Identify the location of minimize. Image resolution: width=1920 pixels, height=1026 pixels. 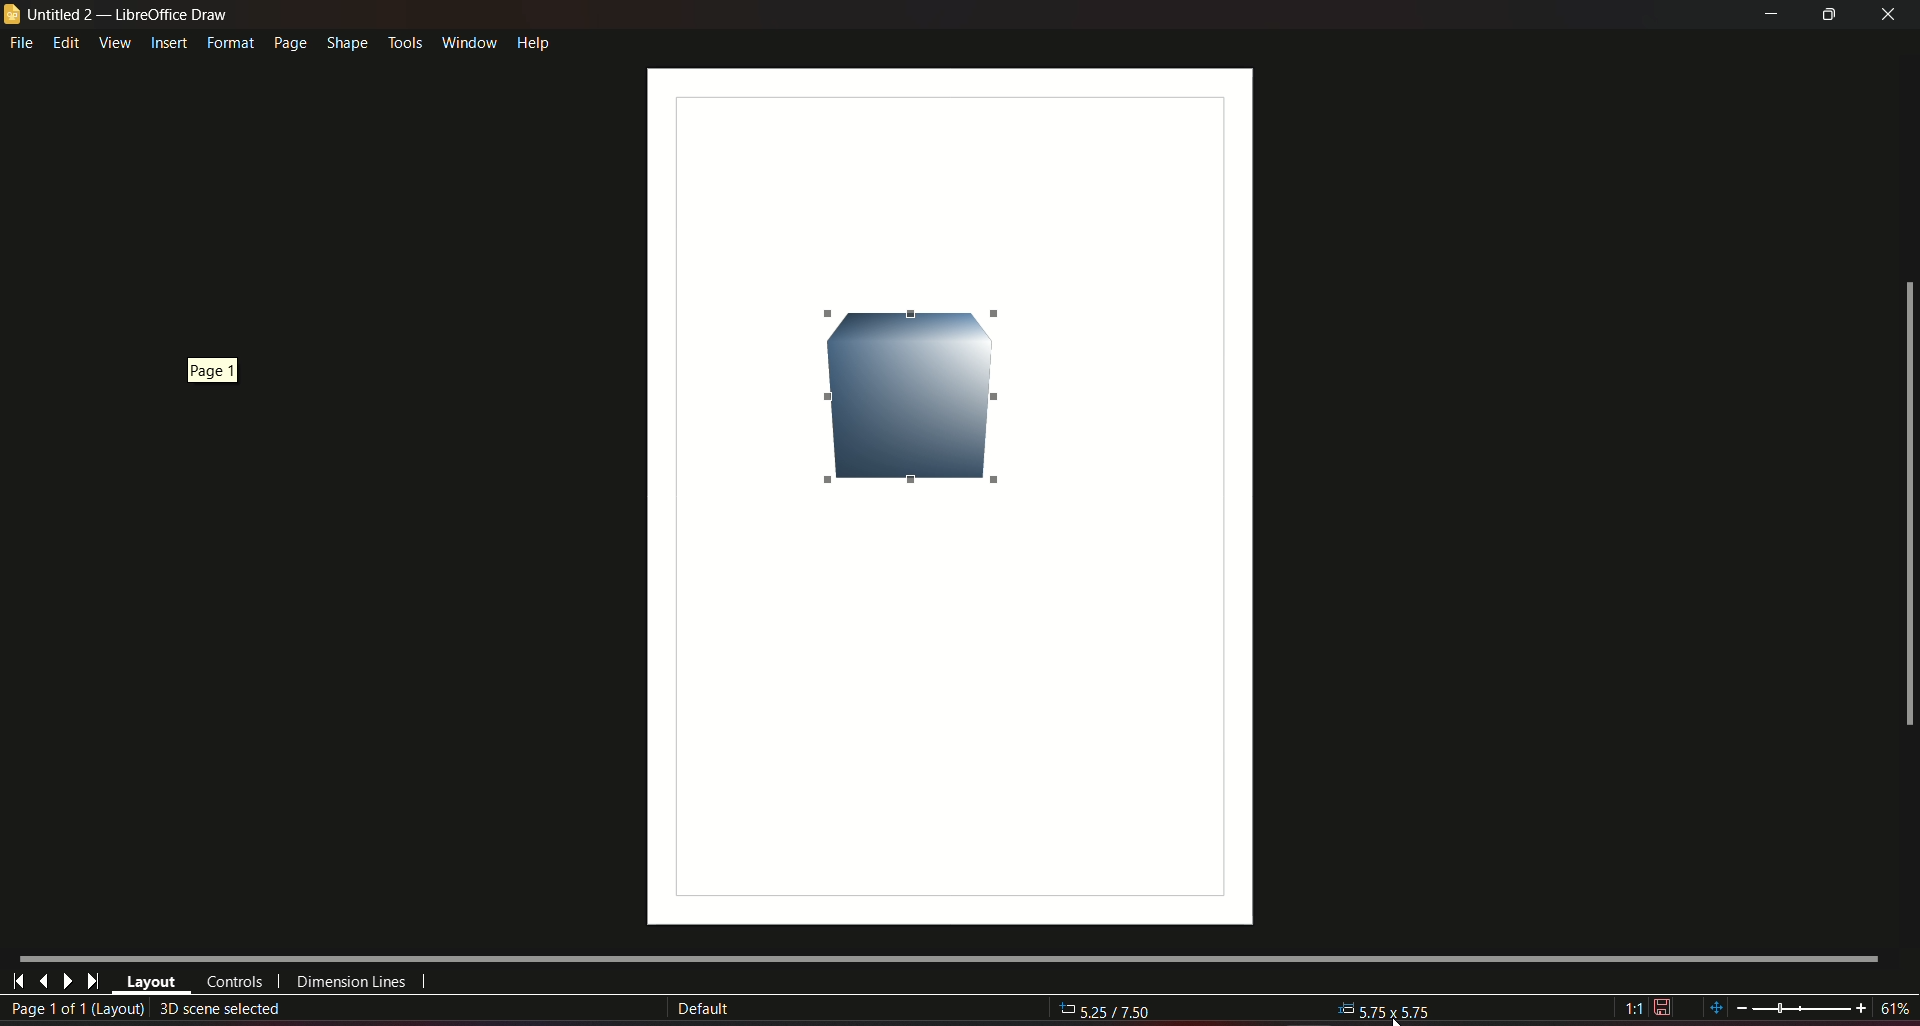
(1768, 15).